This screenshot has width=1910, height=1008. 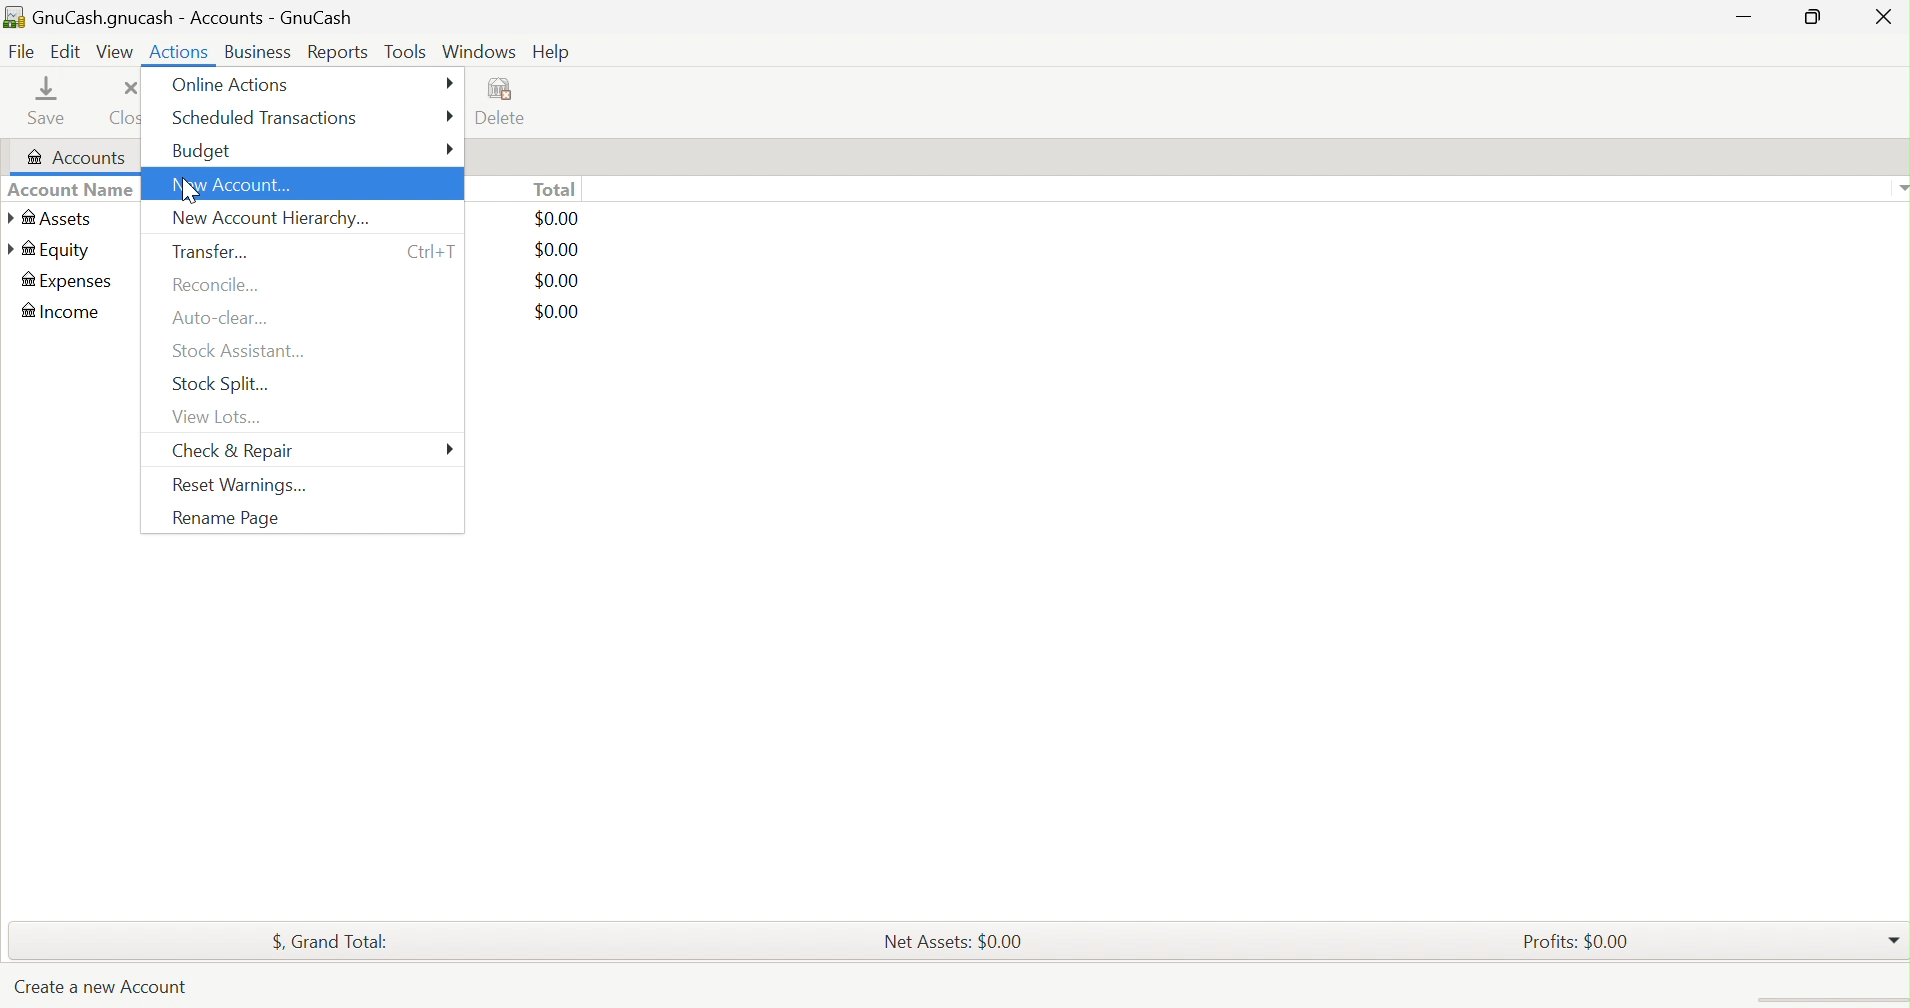 I want to click on Income, so click(x=64, y=311).